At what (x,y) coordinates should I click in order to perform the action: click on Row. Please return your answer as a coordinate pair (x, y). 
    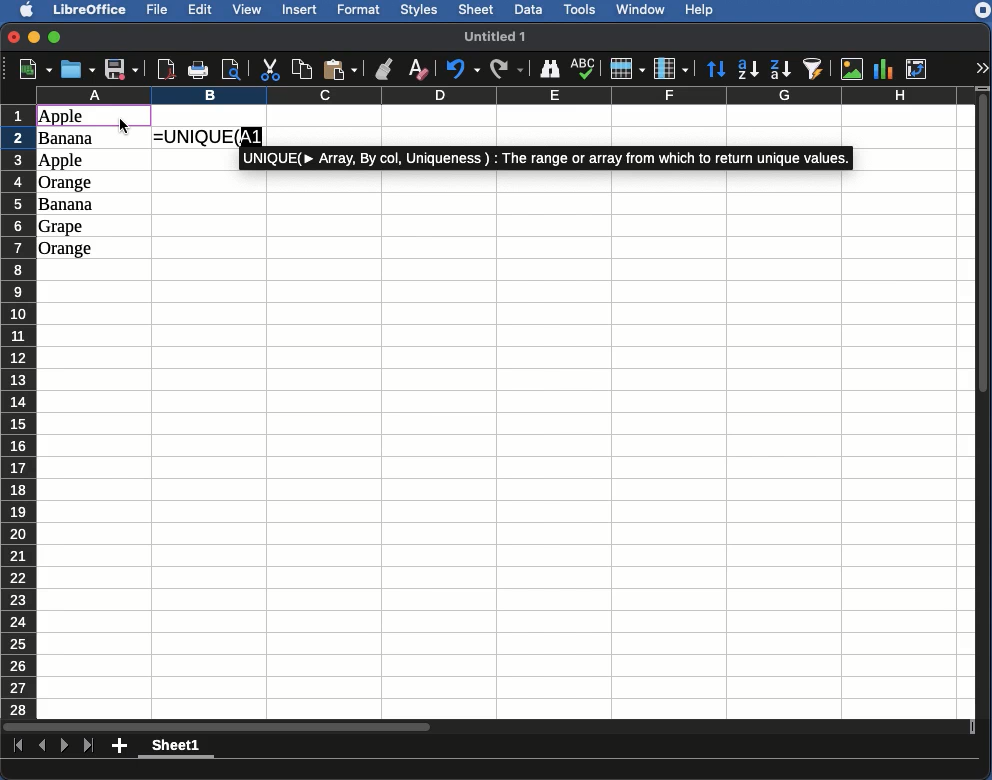
    Looking at the image, I should click on (626, 69).